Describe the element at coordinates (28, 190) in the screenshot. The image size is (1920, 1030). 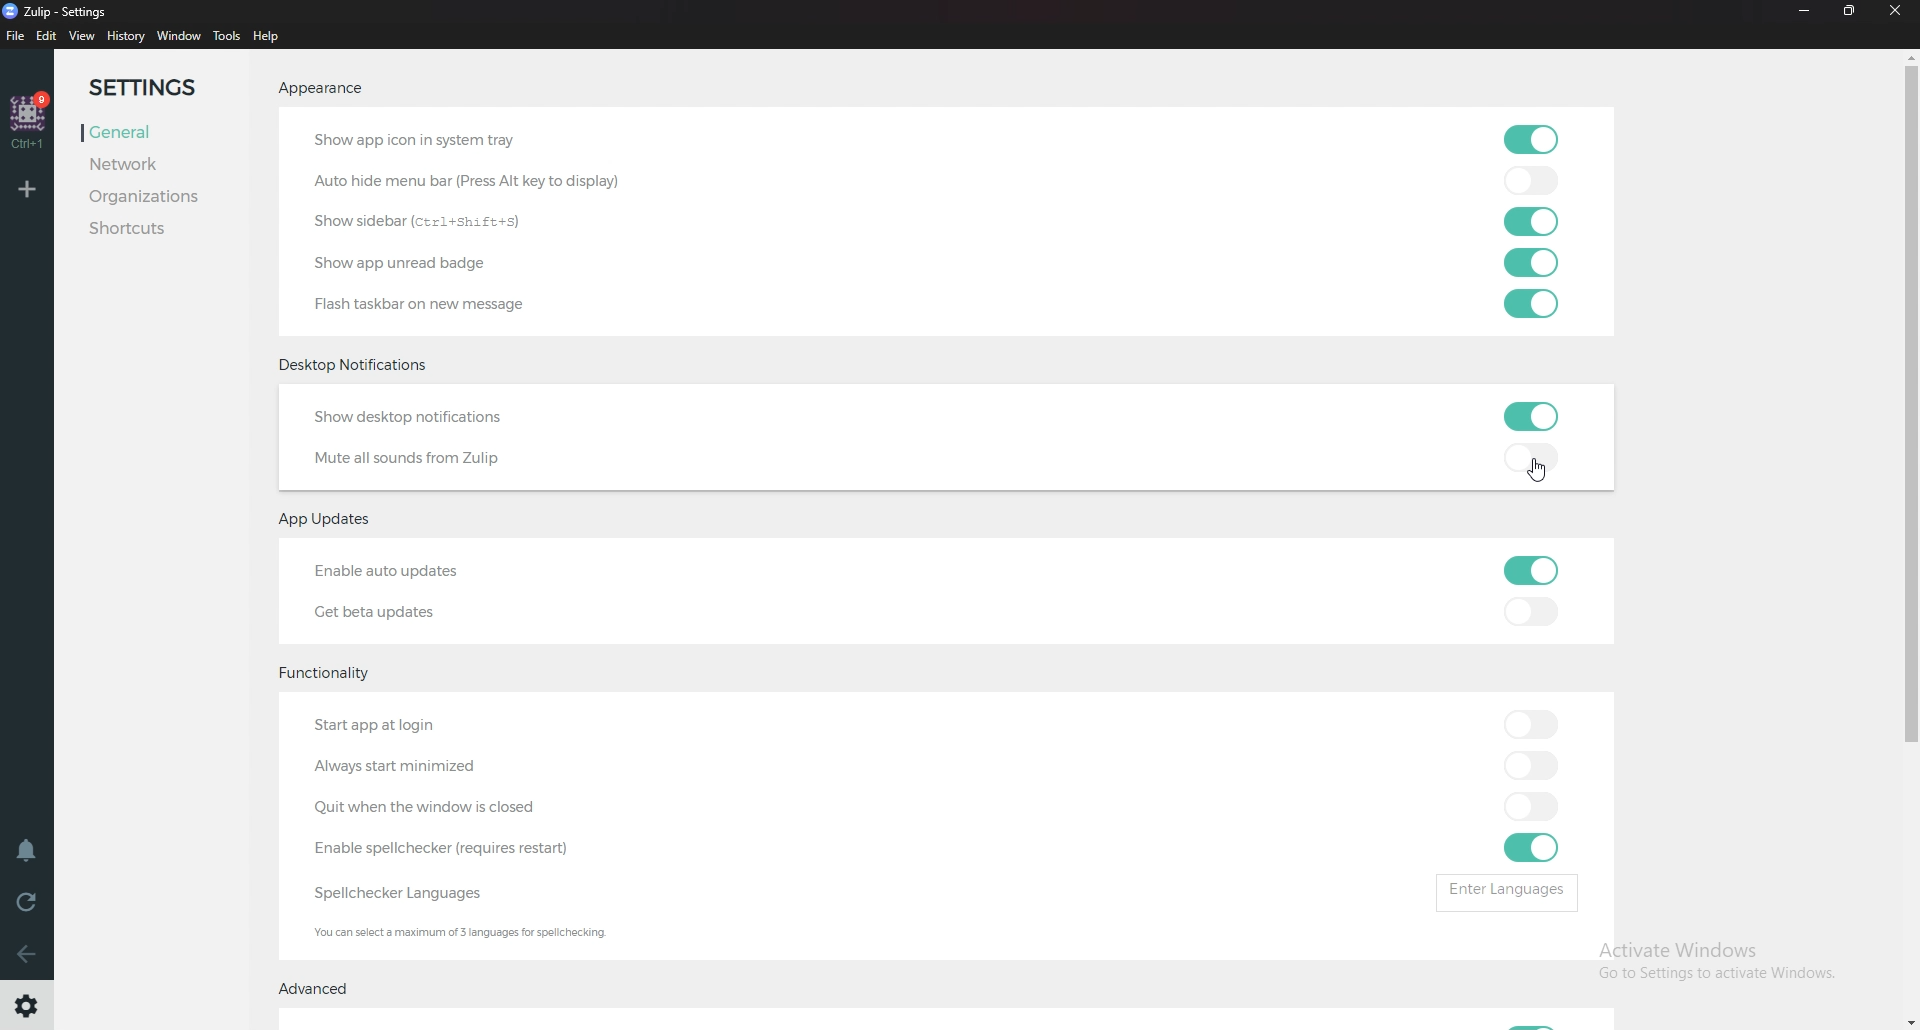
I see `Add workspace` at that location.